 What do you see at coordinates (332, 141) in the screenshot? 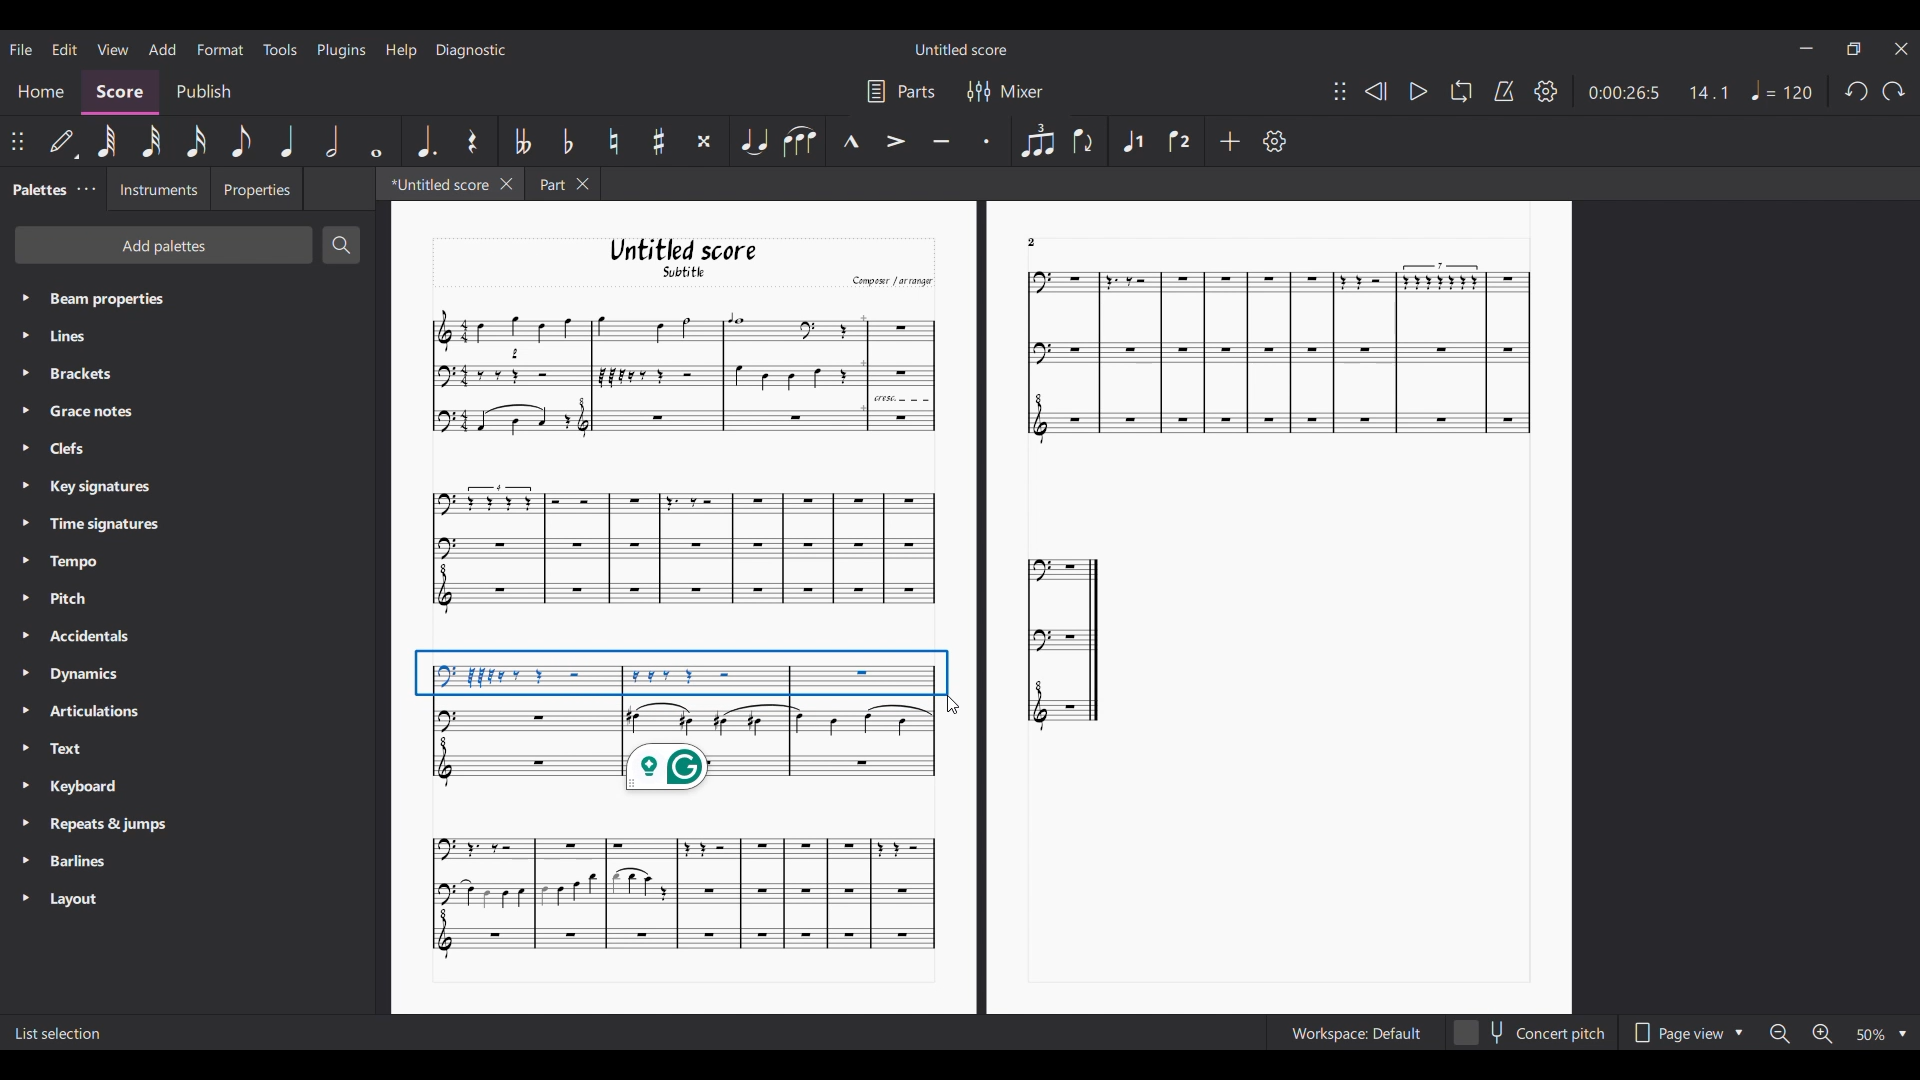
I see `Half note` at bounding box center [332, 141].